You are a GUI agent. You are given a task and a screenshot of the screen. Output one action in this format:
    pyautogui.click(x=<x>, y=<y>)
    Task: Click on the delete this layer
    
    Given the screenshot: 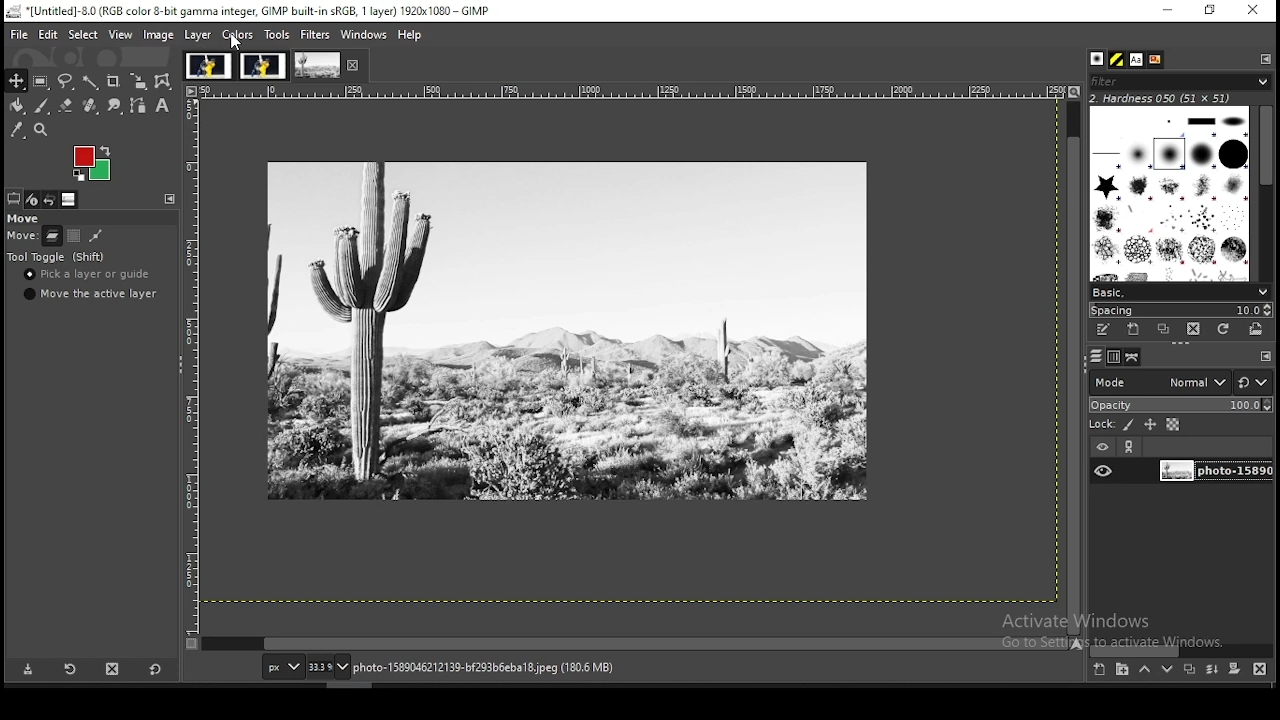 What is the action you would take?
    pyautogui.click(x=1260, y=668)
    